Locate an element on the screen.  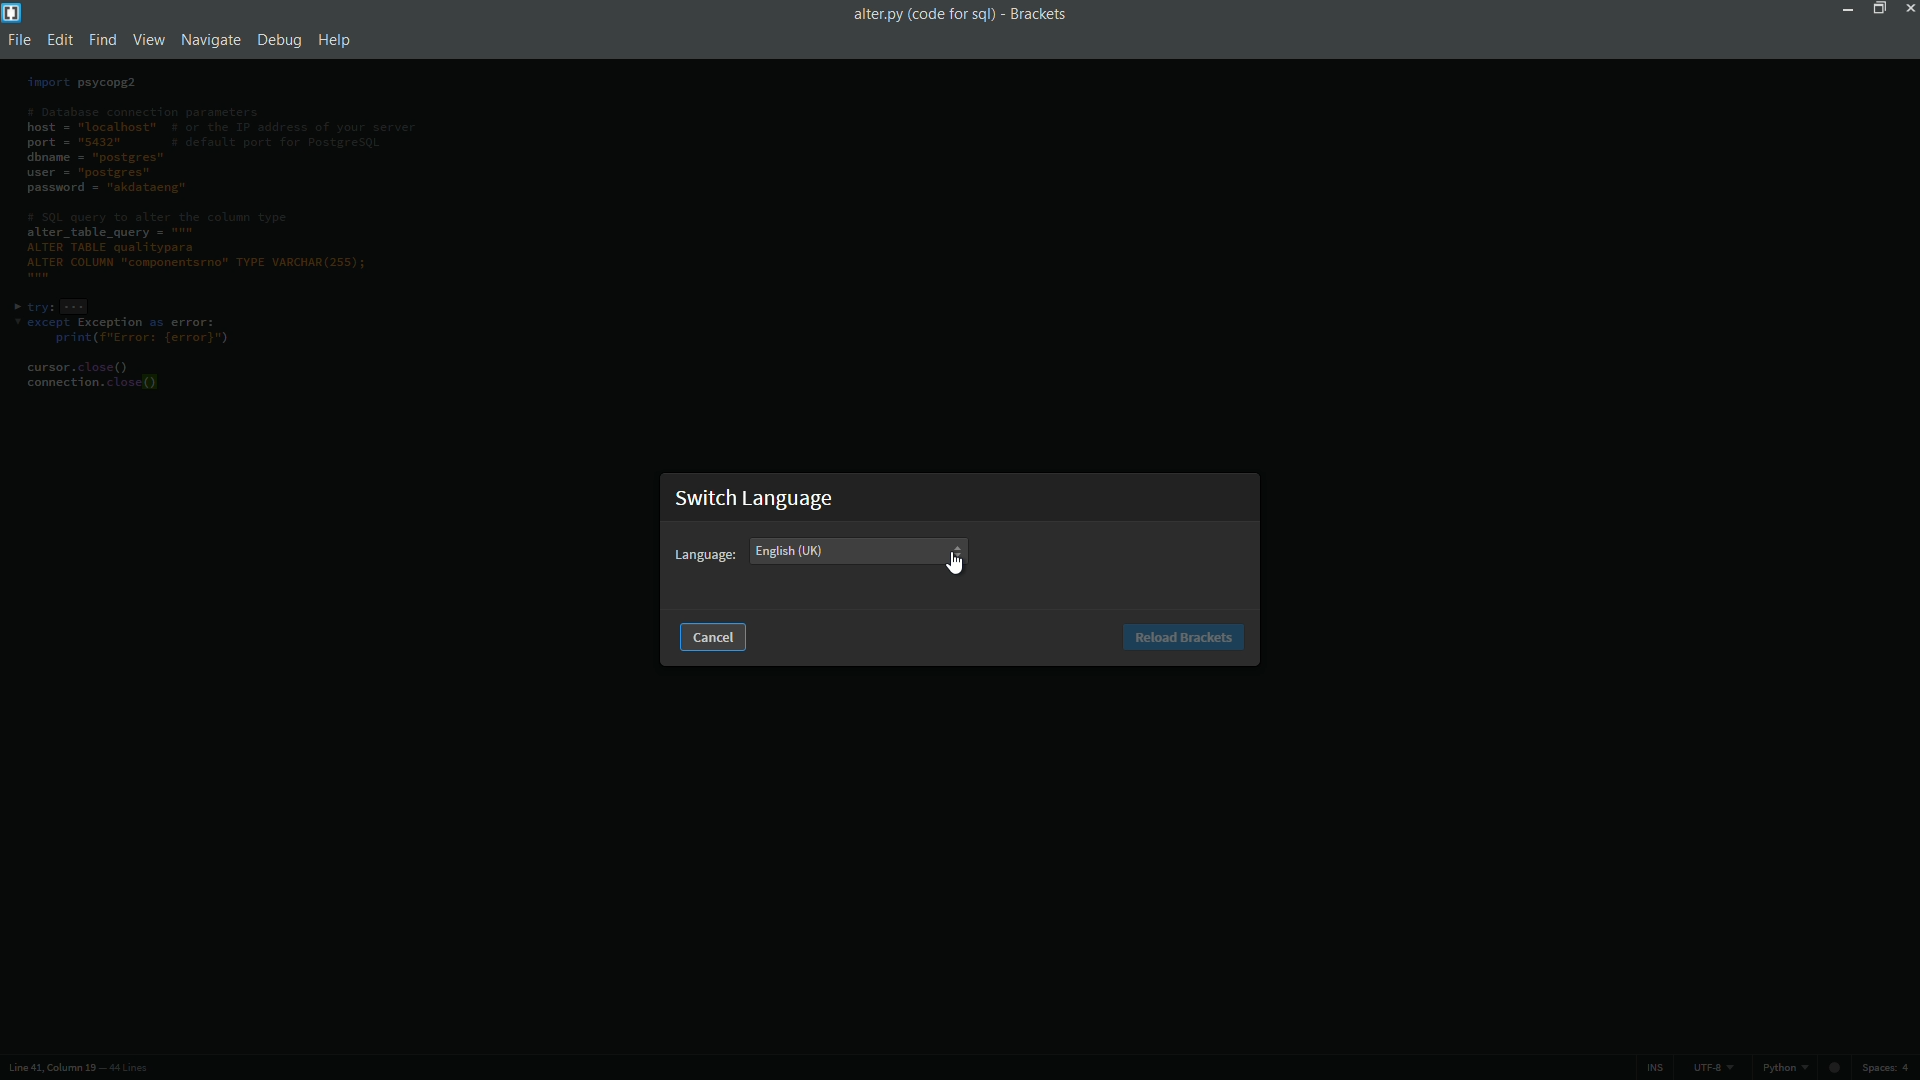
file encoding is located at coordinates (1711, 1068).